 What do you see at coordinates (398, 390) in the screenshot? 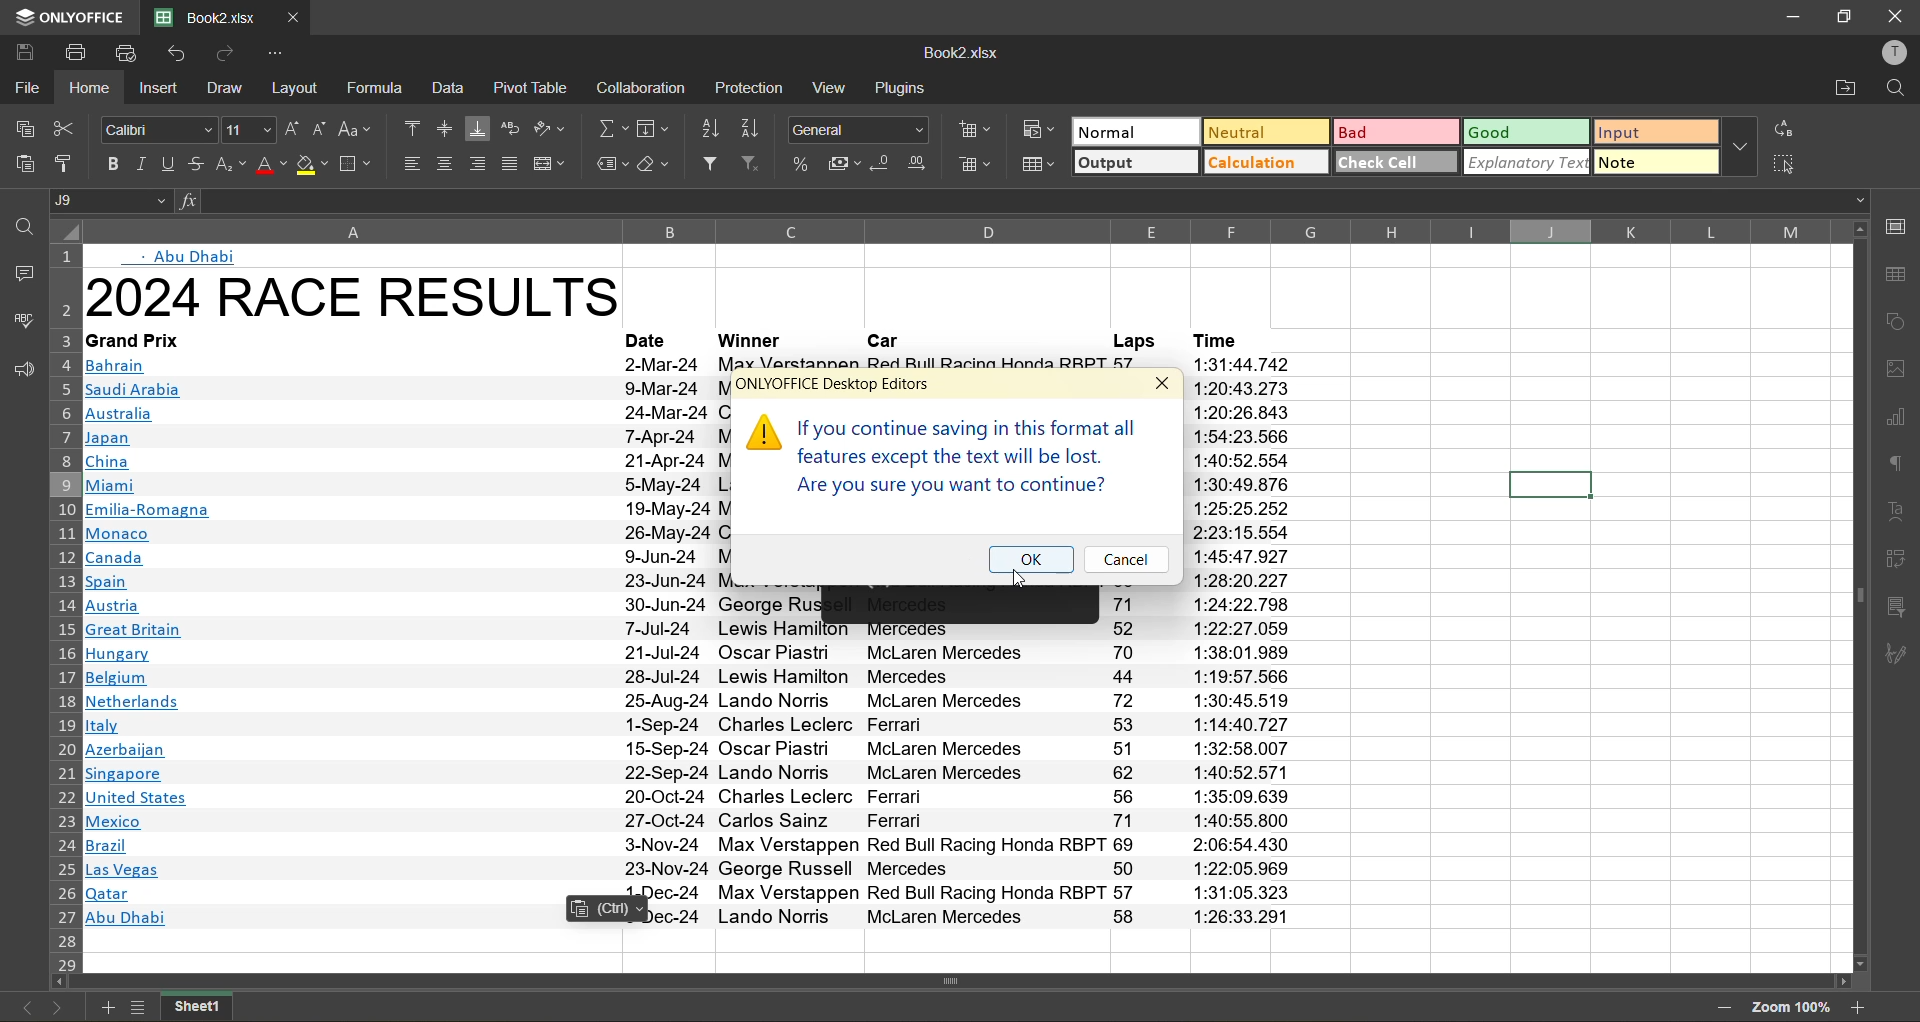
I see `text info` at bounding box center [398, 390].